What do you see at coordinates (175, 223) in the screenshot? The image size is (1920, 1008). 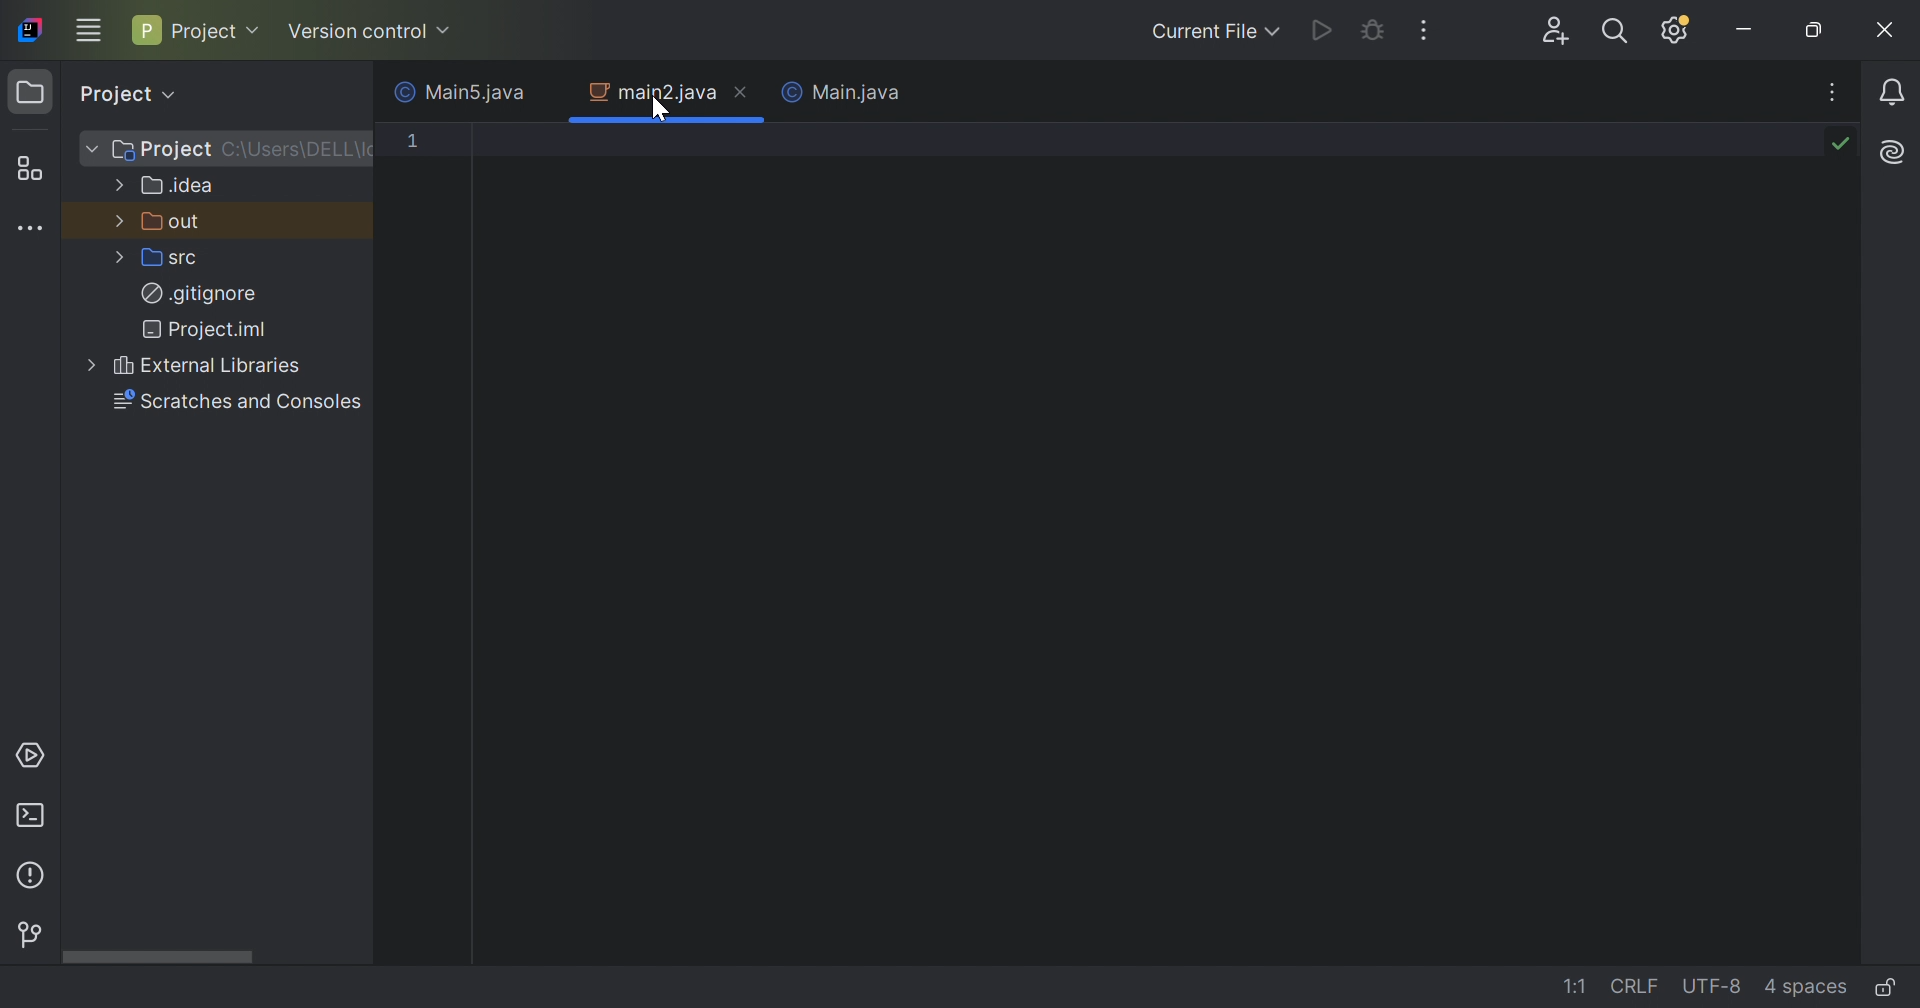 I see `out` at bounding box center [175, 223].